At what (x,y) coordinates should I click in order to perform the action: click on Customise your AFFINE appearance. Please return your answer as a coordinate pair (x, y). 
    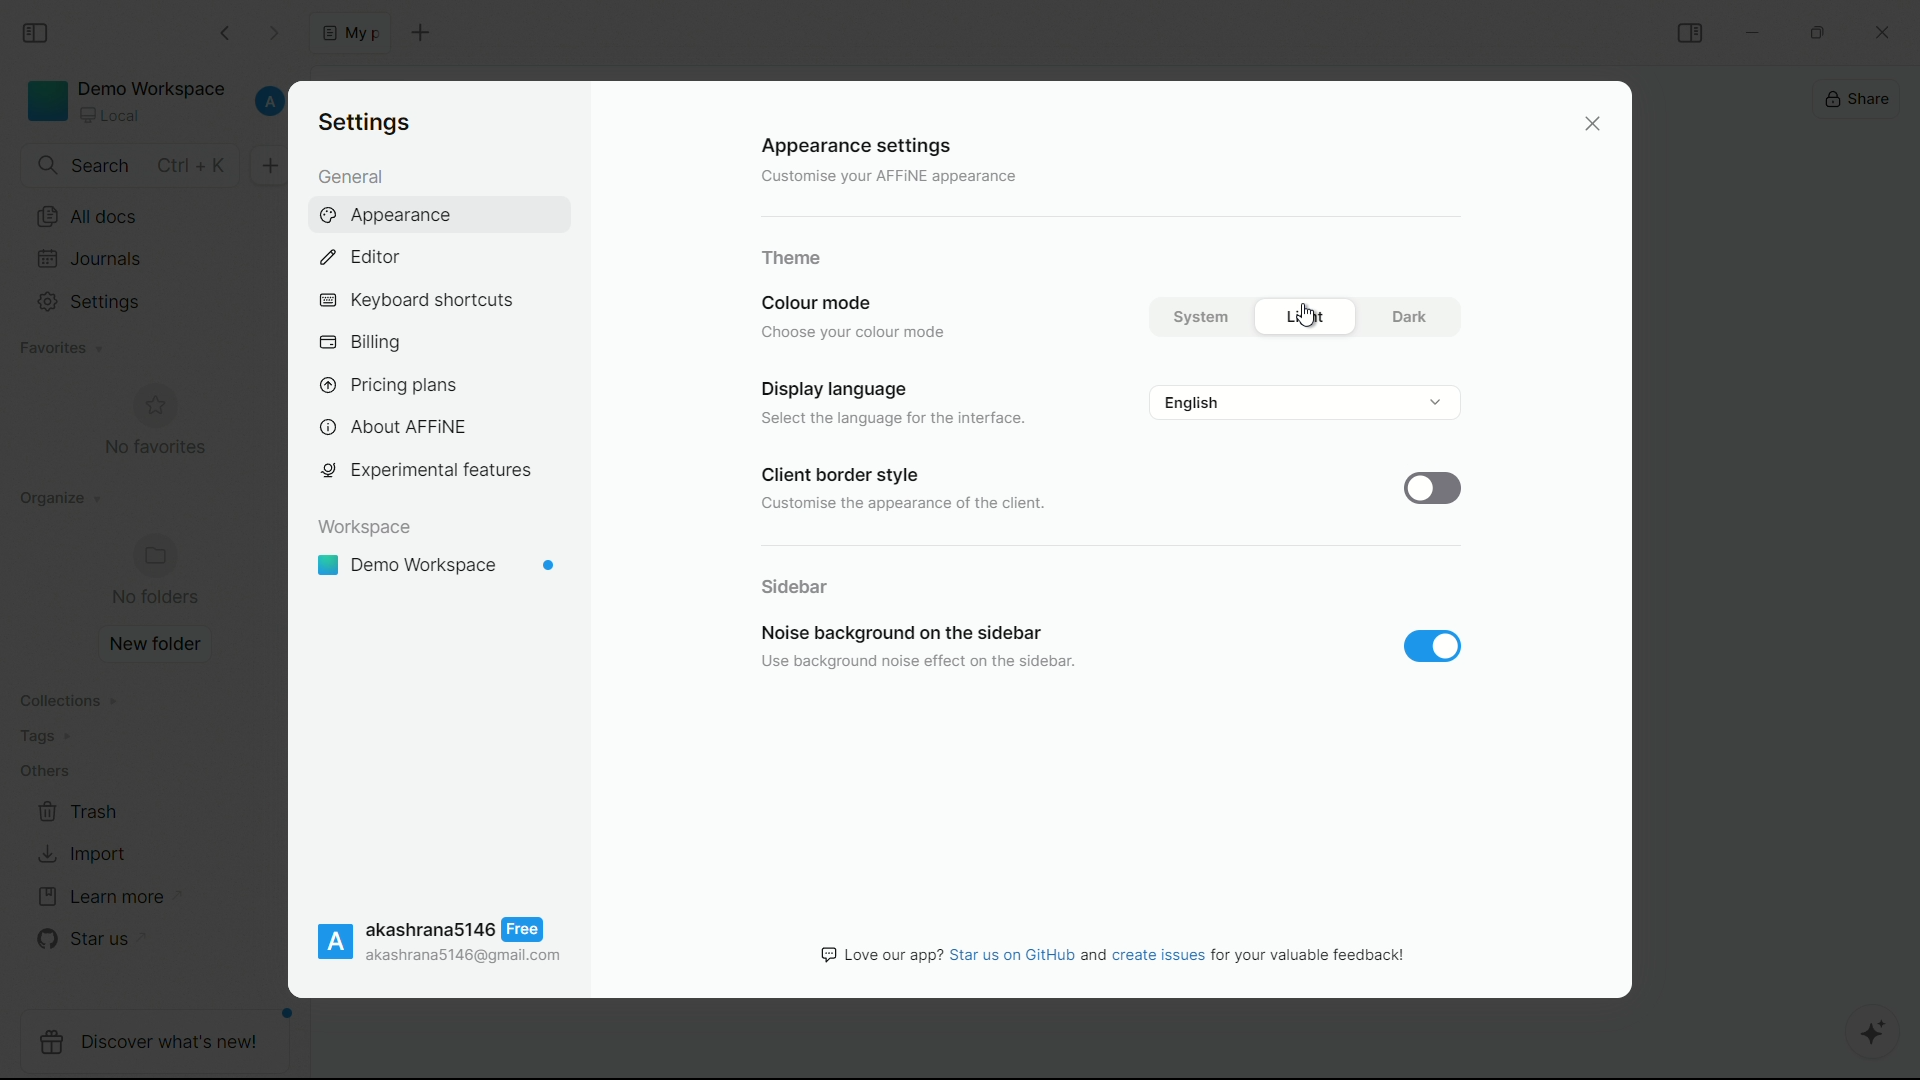
    Looking at the image, I should click on (873, 176).